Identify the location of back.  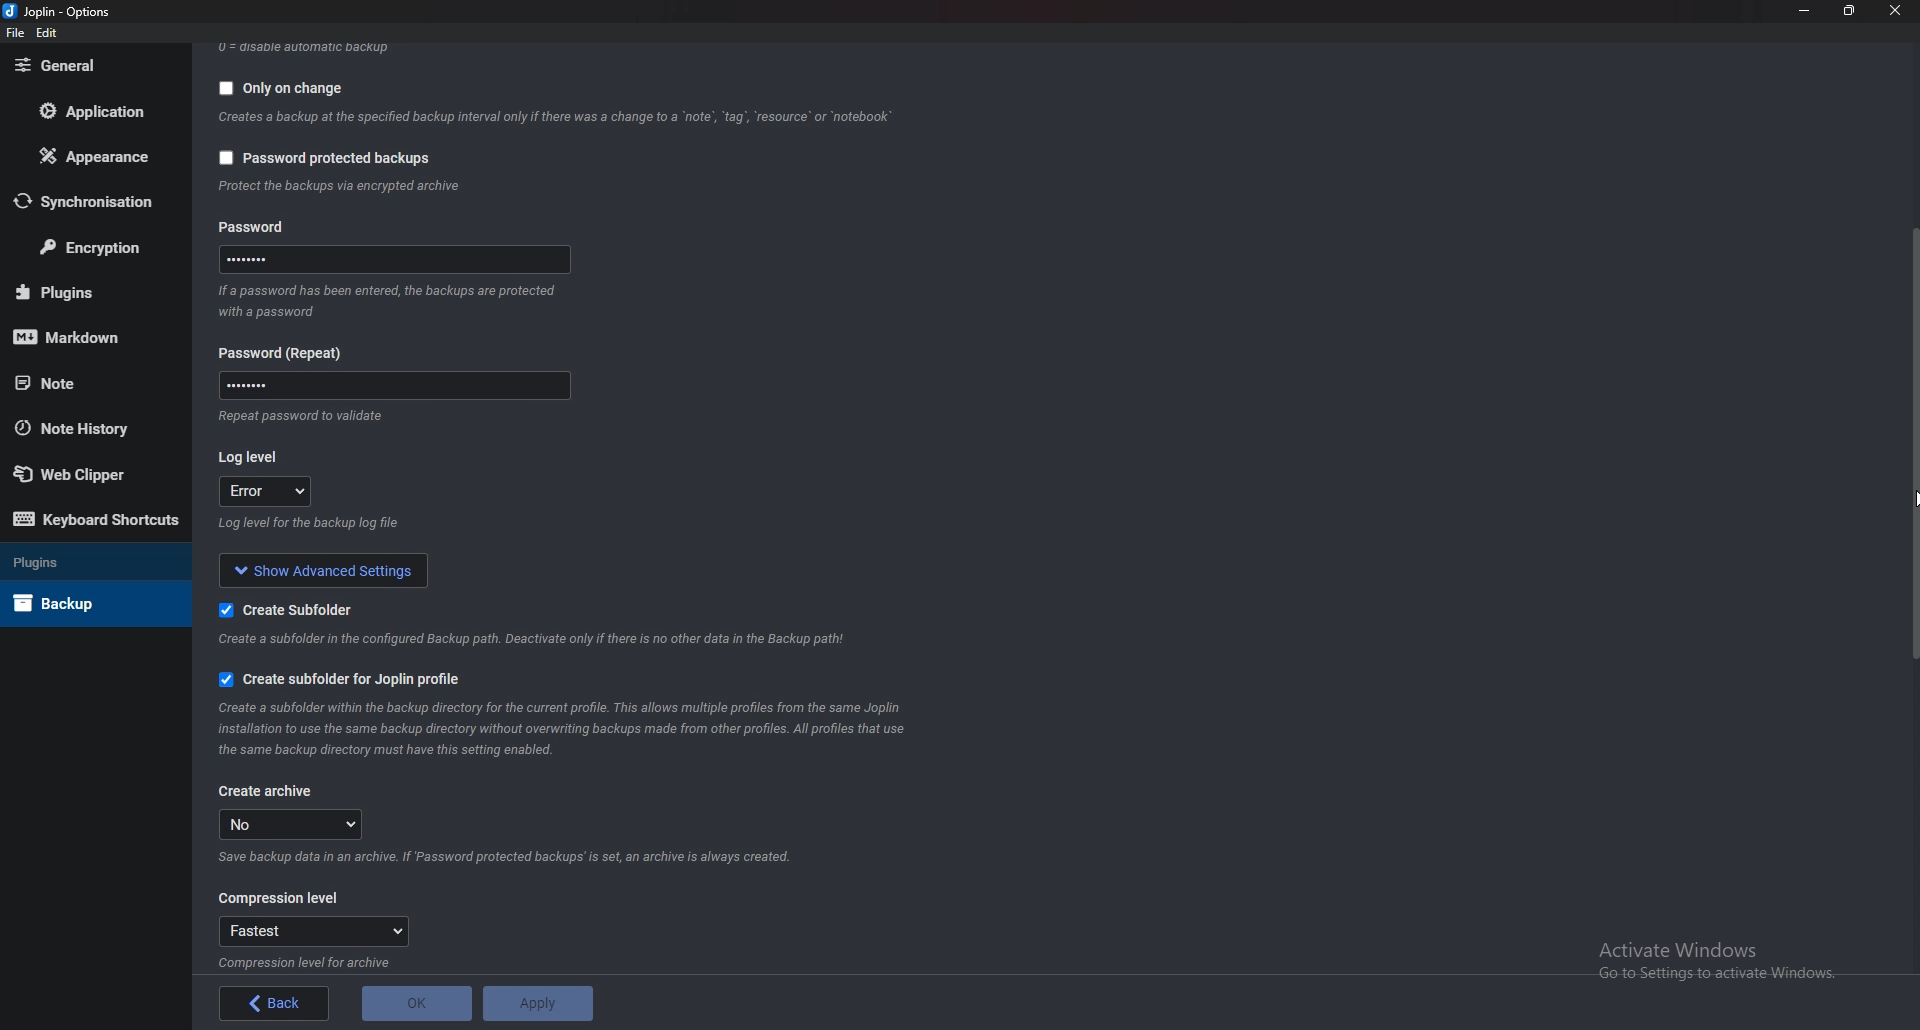
(278, 1002).